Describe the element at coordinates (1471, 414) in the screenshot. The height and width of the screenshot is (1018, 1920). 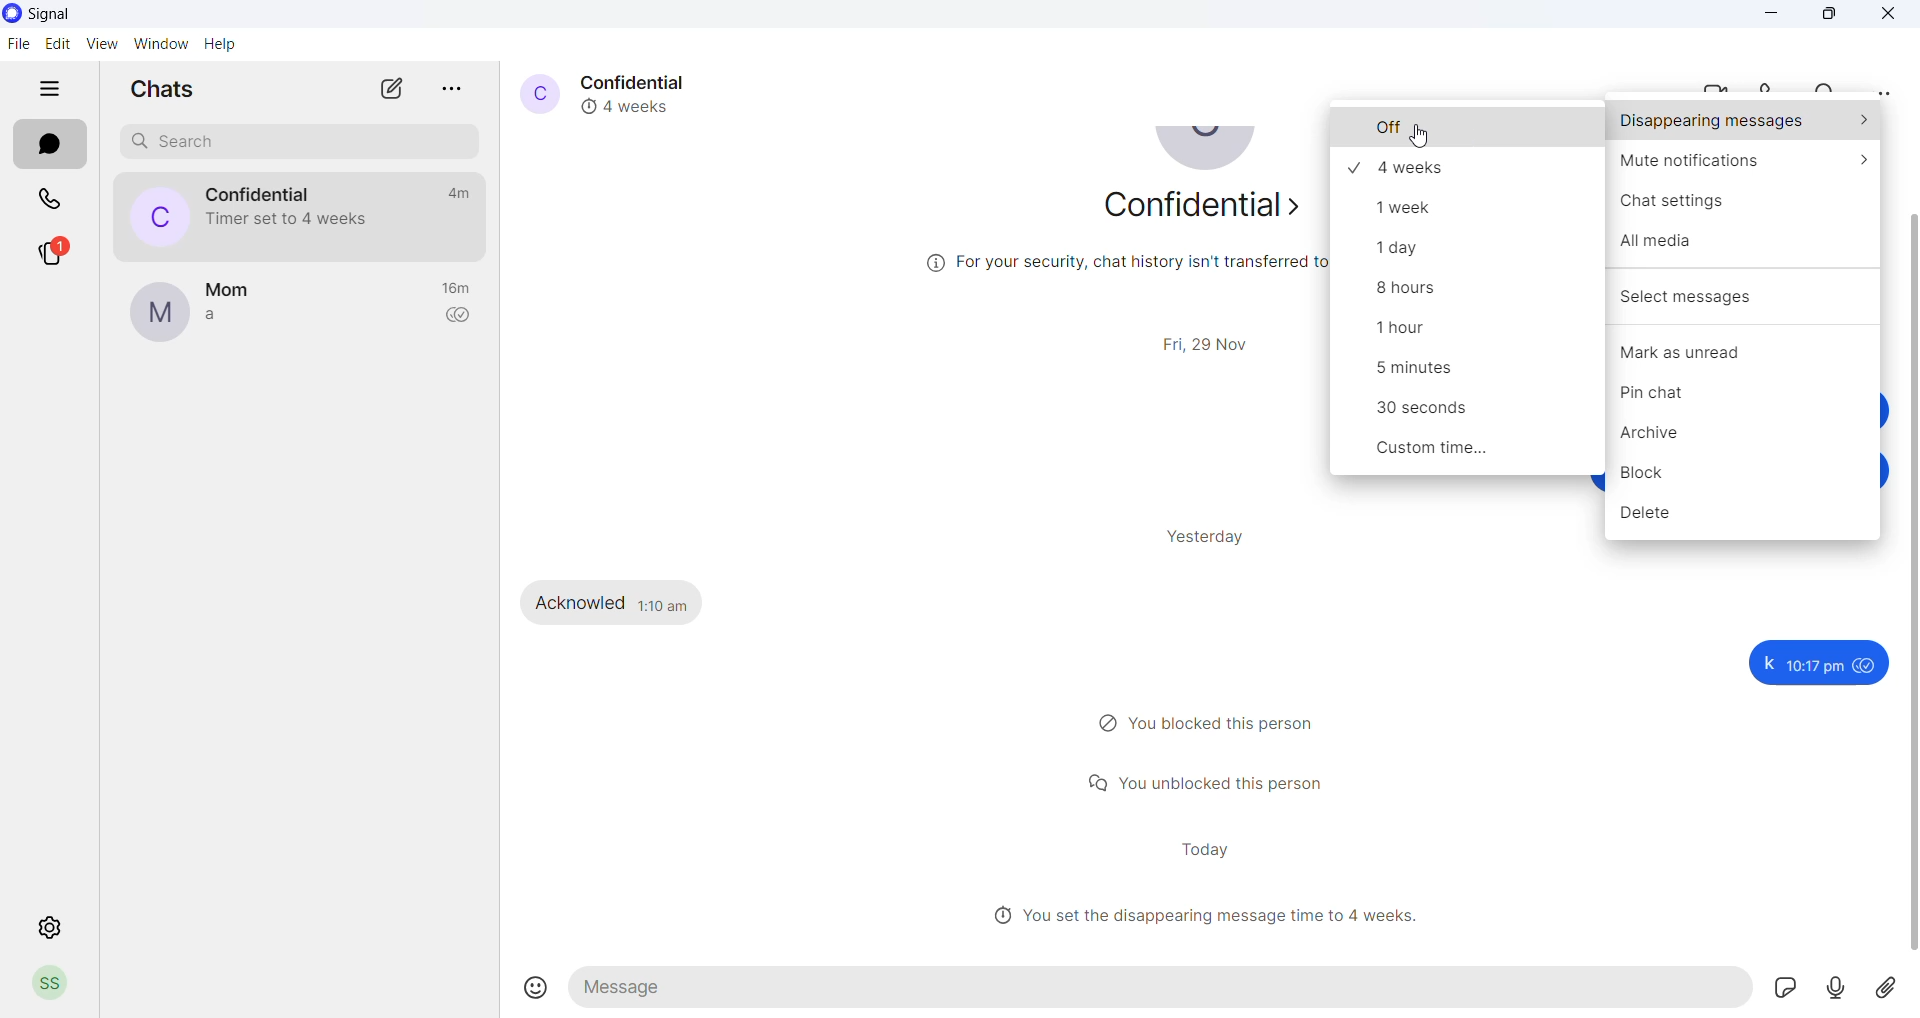
I see `disappearing messages timeframe` at that location.